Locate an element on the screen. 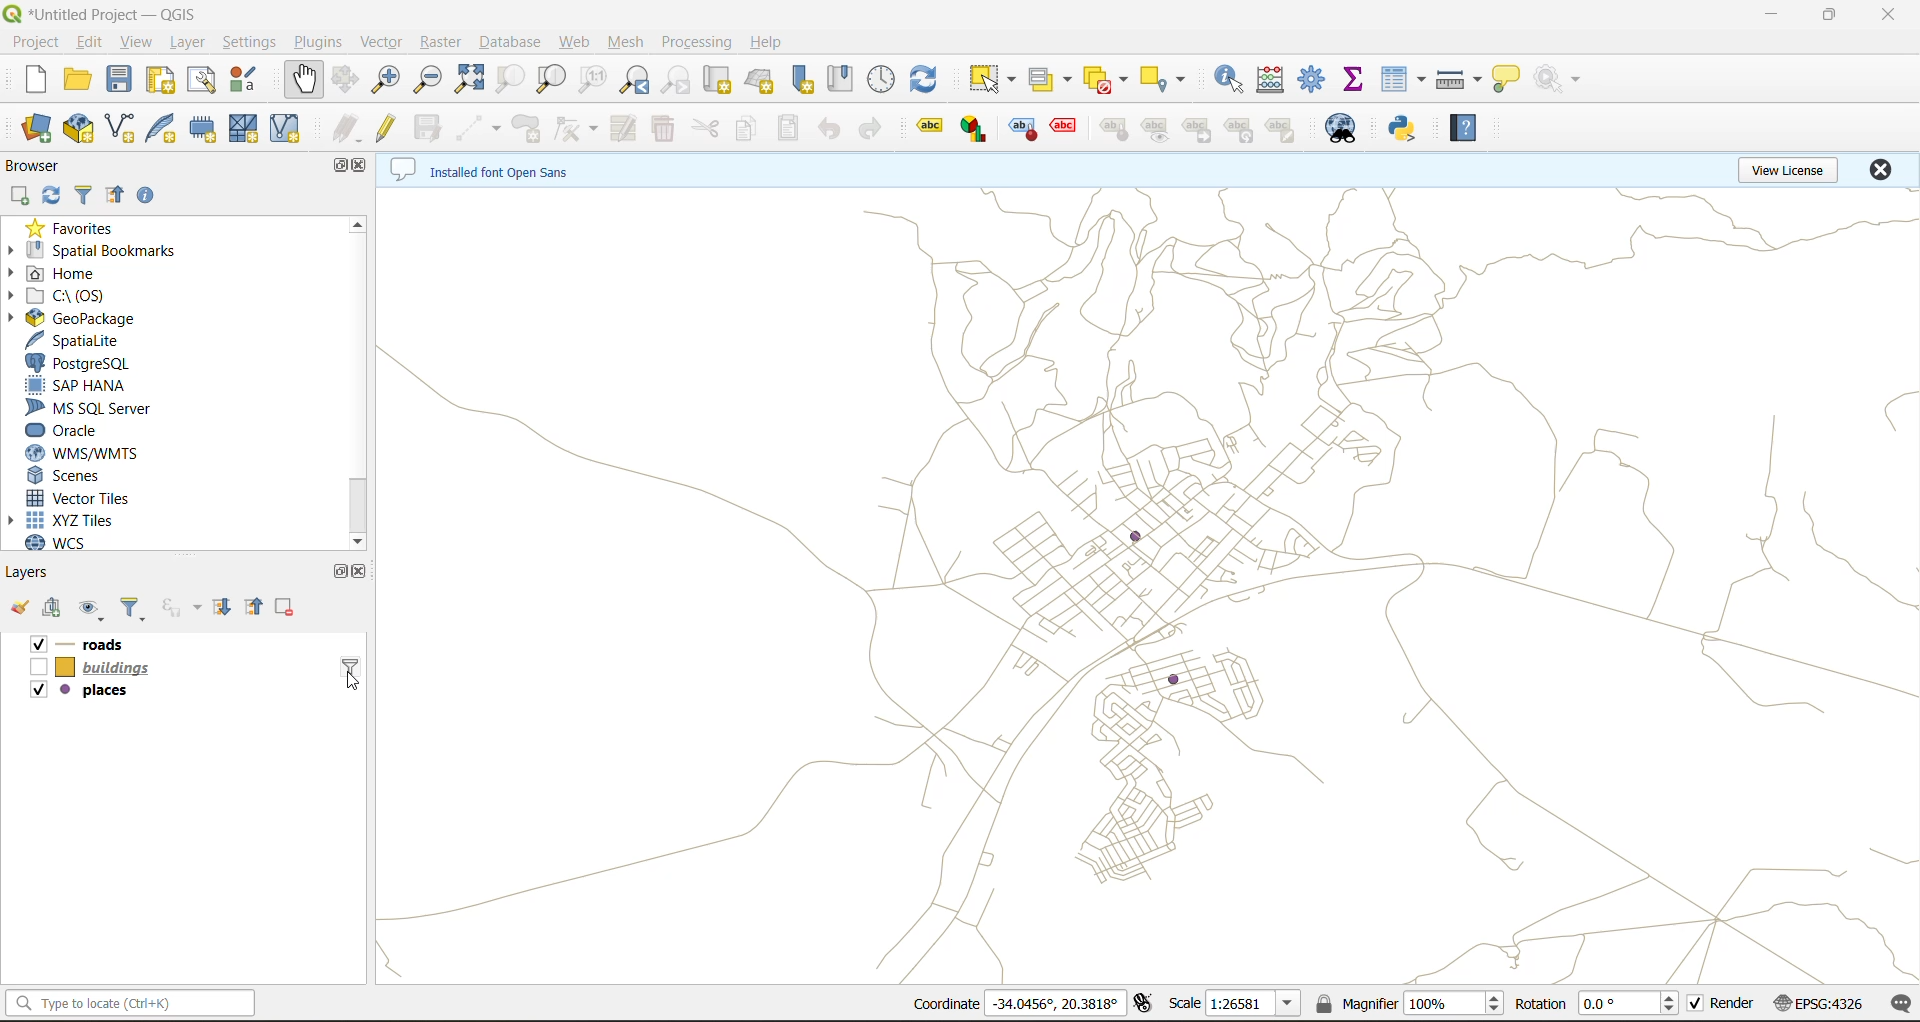  deselect value is located at coordinates (1105, 79).